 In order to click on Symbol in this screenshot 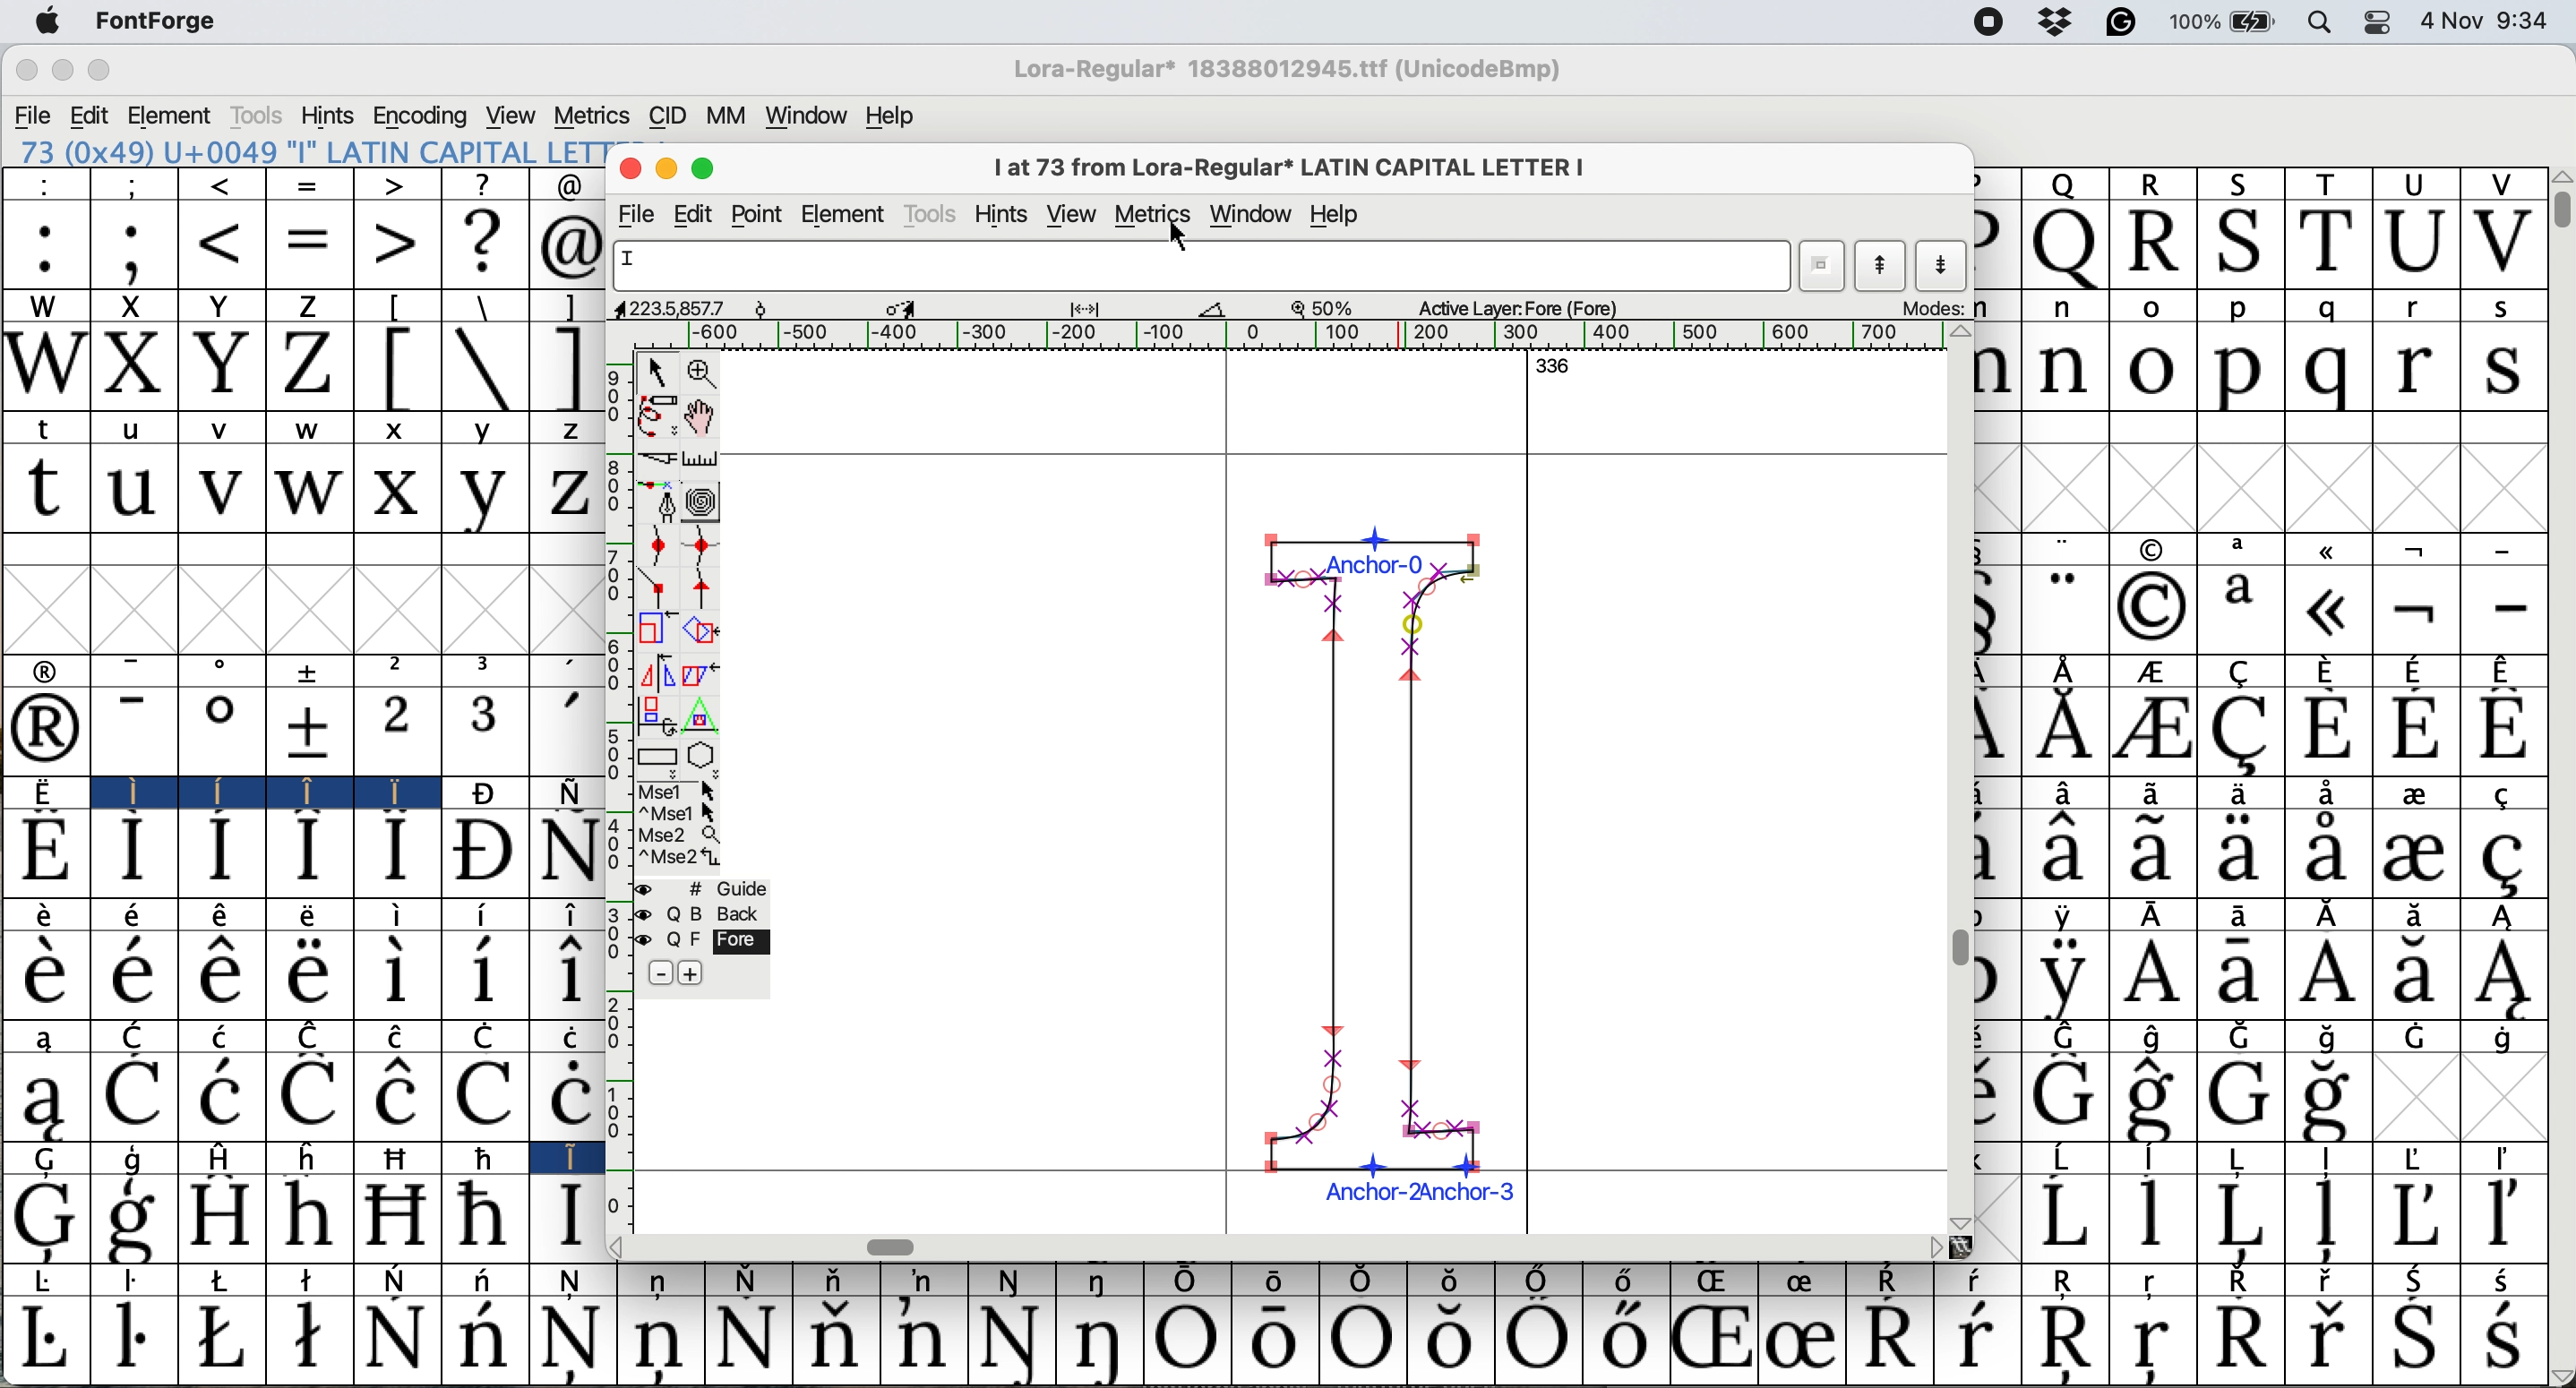, I will do `click(221, 853)`.